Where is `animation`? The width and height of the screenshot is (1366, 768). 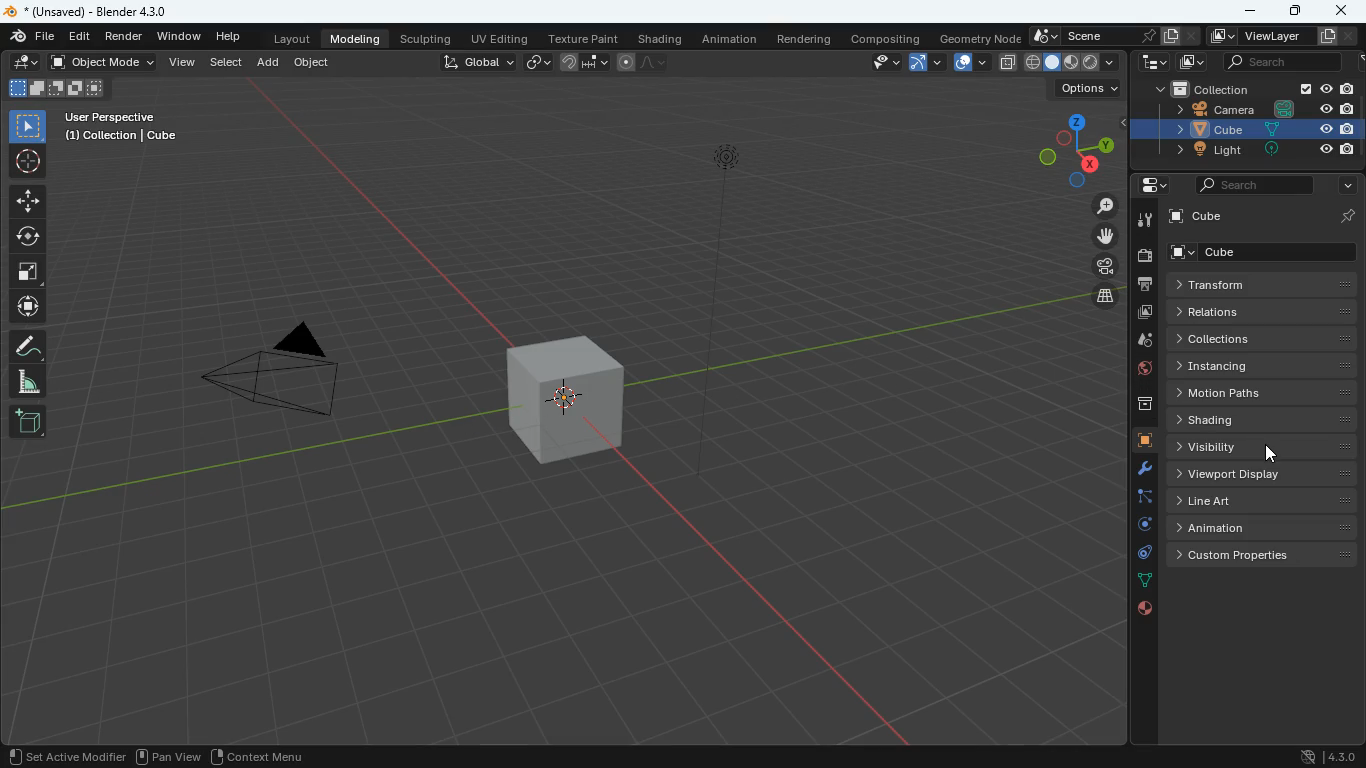 animation is located at coordinates (1262, 526).